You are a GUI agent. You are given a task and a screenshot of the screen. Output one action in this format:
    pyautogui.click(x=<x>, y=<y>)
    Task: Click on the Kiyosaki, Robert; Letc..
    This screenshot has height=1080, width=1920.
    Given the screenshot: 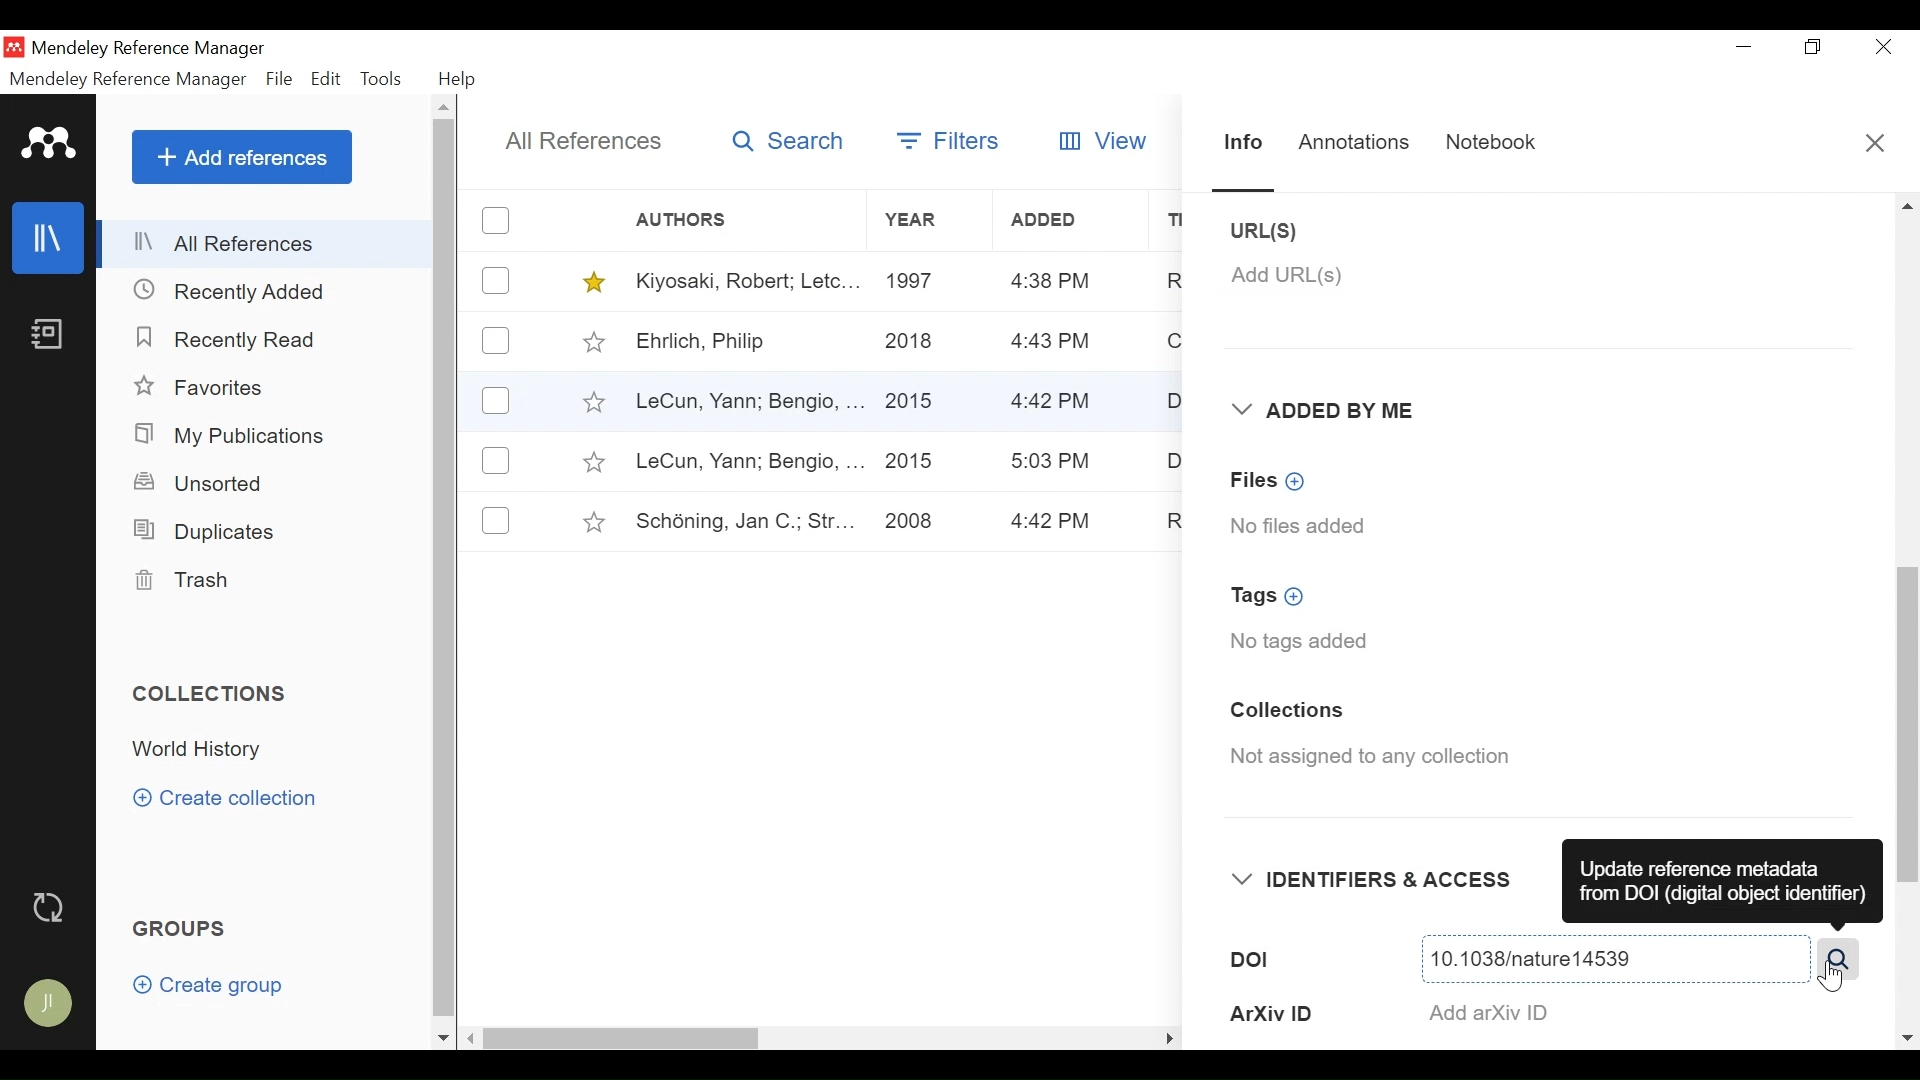 What is the action you would take?
    pyautogui.click(x=749, y=279)
    